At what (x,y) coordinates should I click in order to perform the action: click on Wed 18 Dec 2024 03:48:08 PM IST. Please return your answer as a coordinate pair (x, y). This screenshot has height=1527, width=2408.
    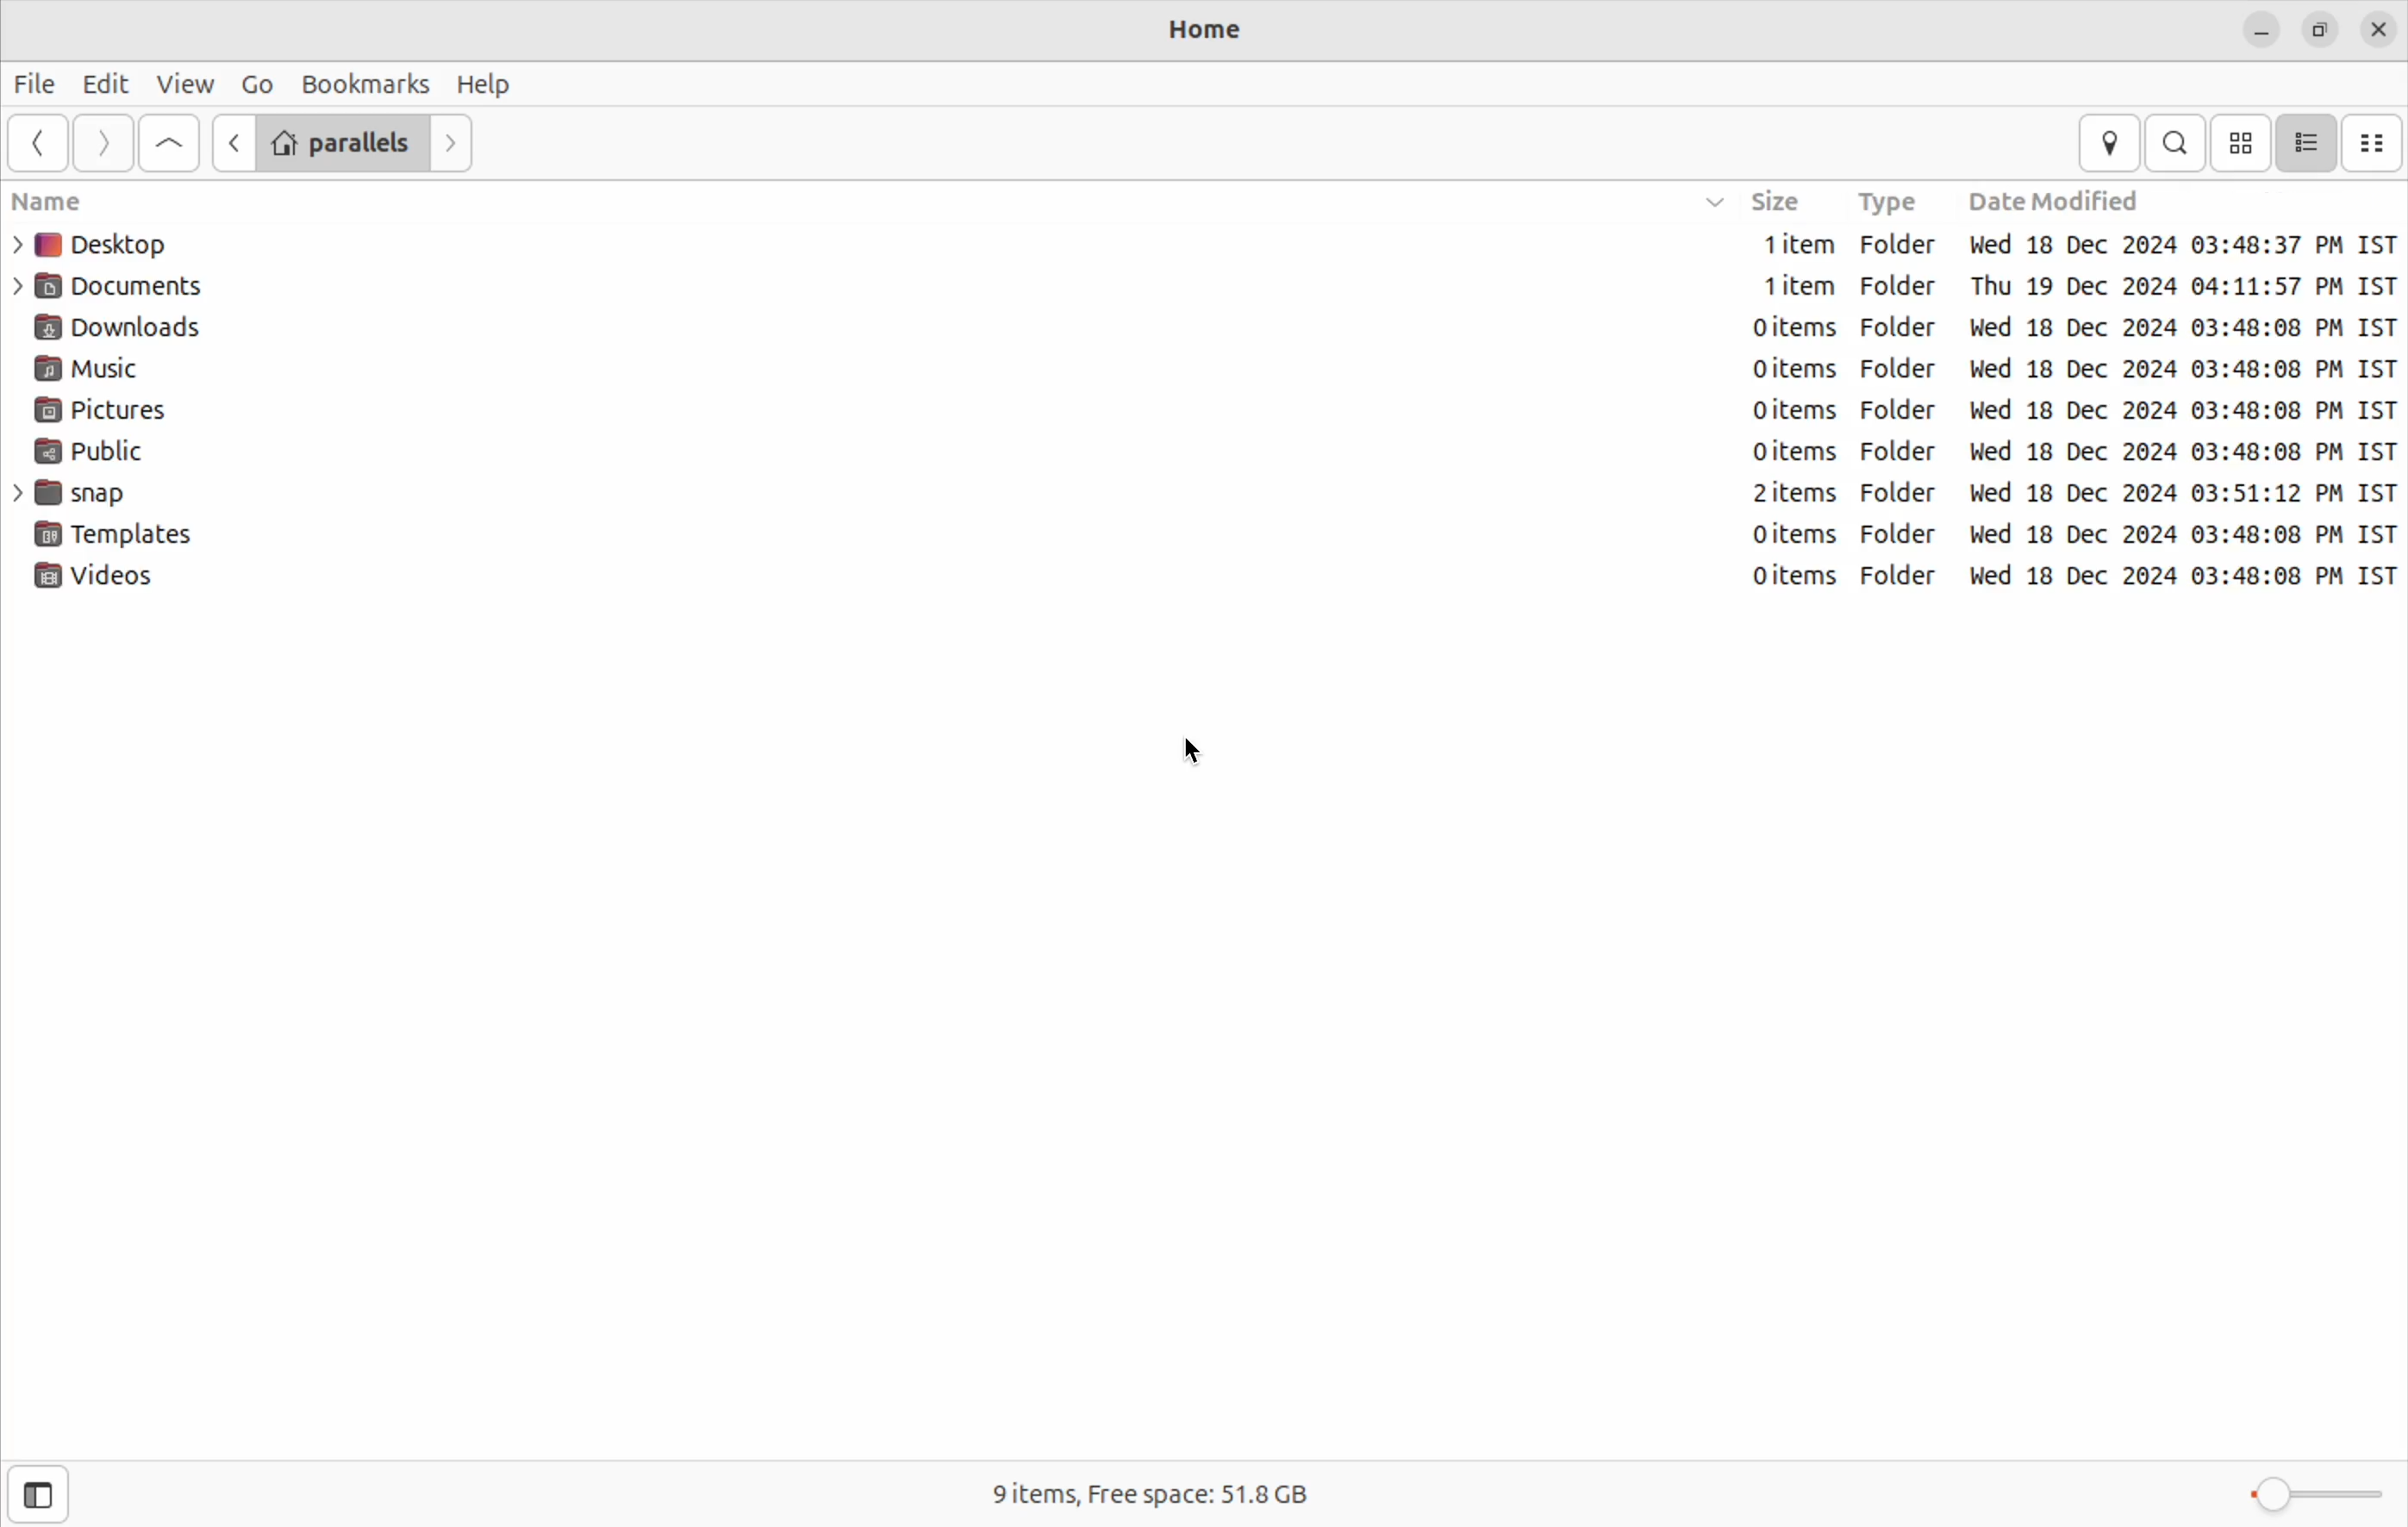
    Looking at the image, I should click on (2178, 536).